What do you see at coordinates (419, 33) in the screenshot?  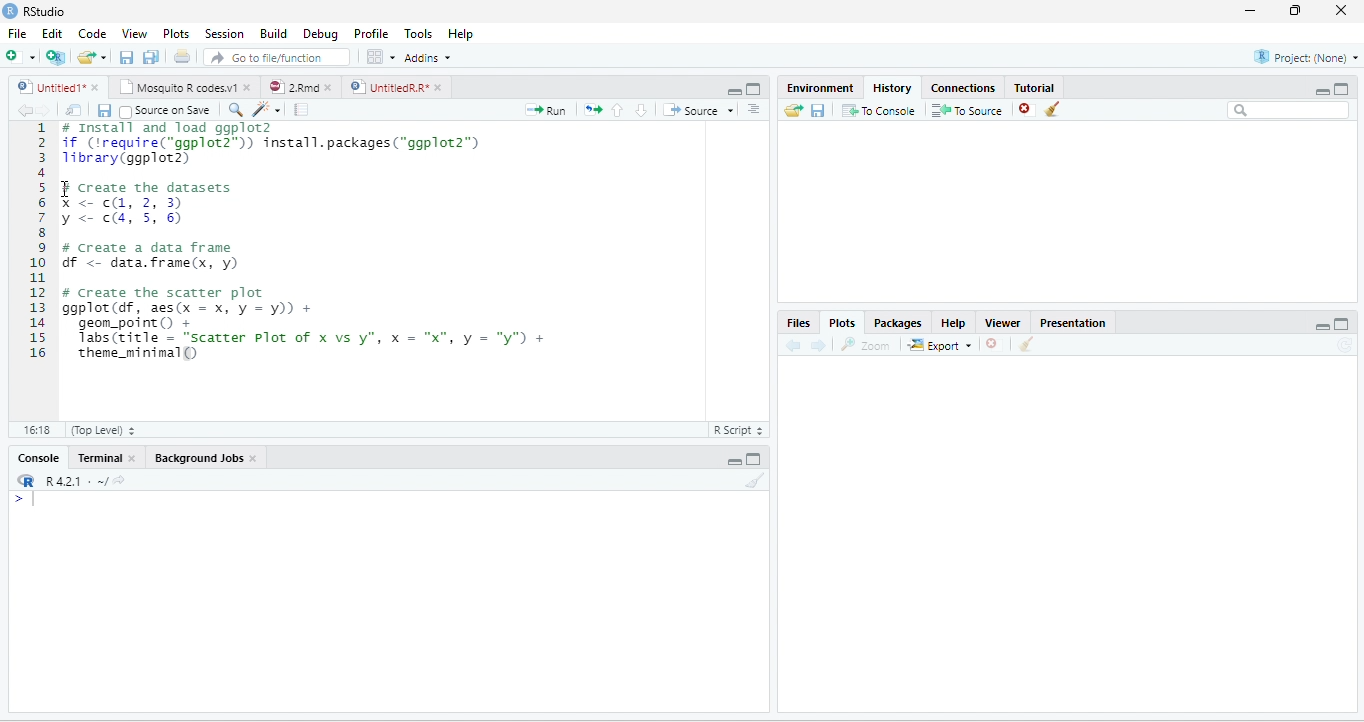 I see `Tools` at bounding box center [419, 33].